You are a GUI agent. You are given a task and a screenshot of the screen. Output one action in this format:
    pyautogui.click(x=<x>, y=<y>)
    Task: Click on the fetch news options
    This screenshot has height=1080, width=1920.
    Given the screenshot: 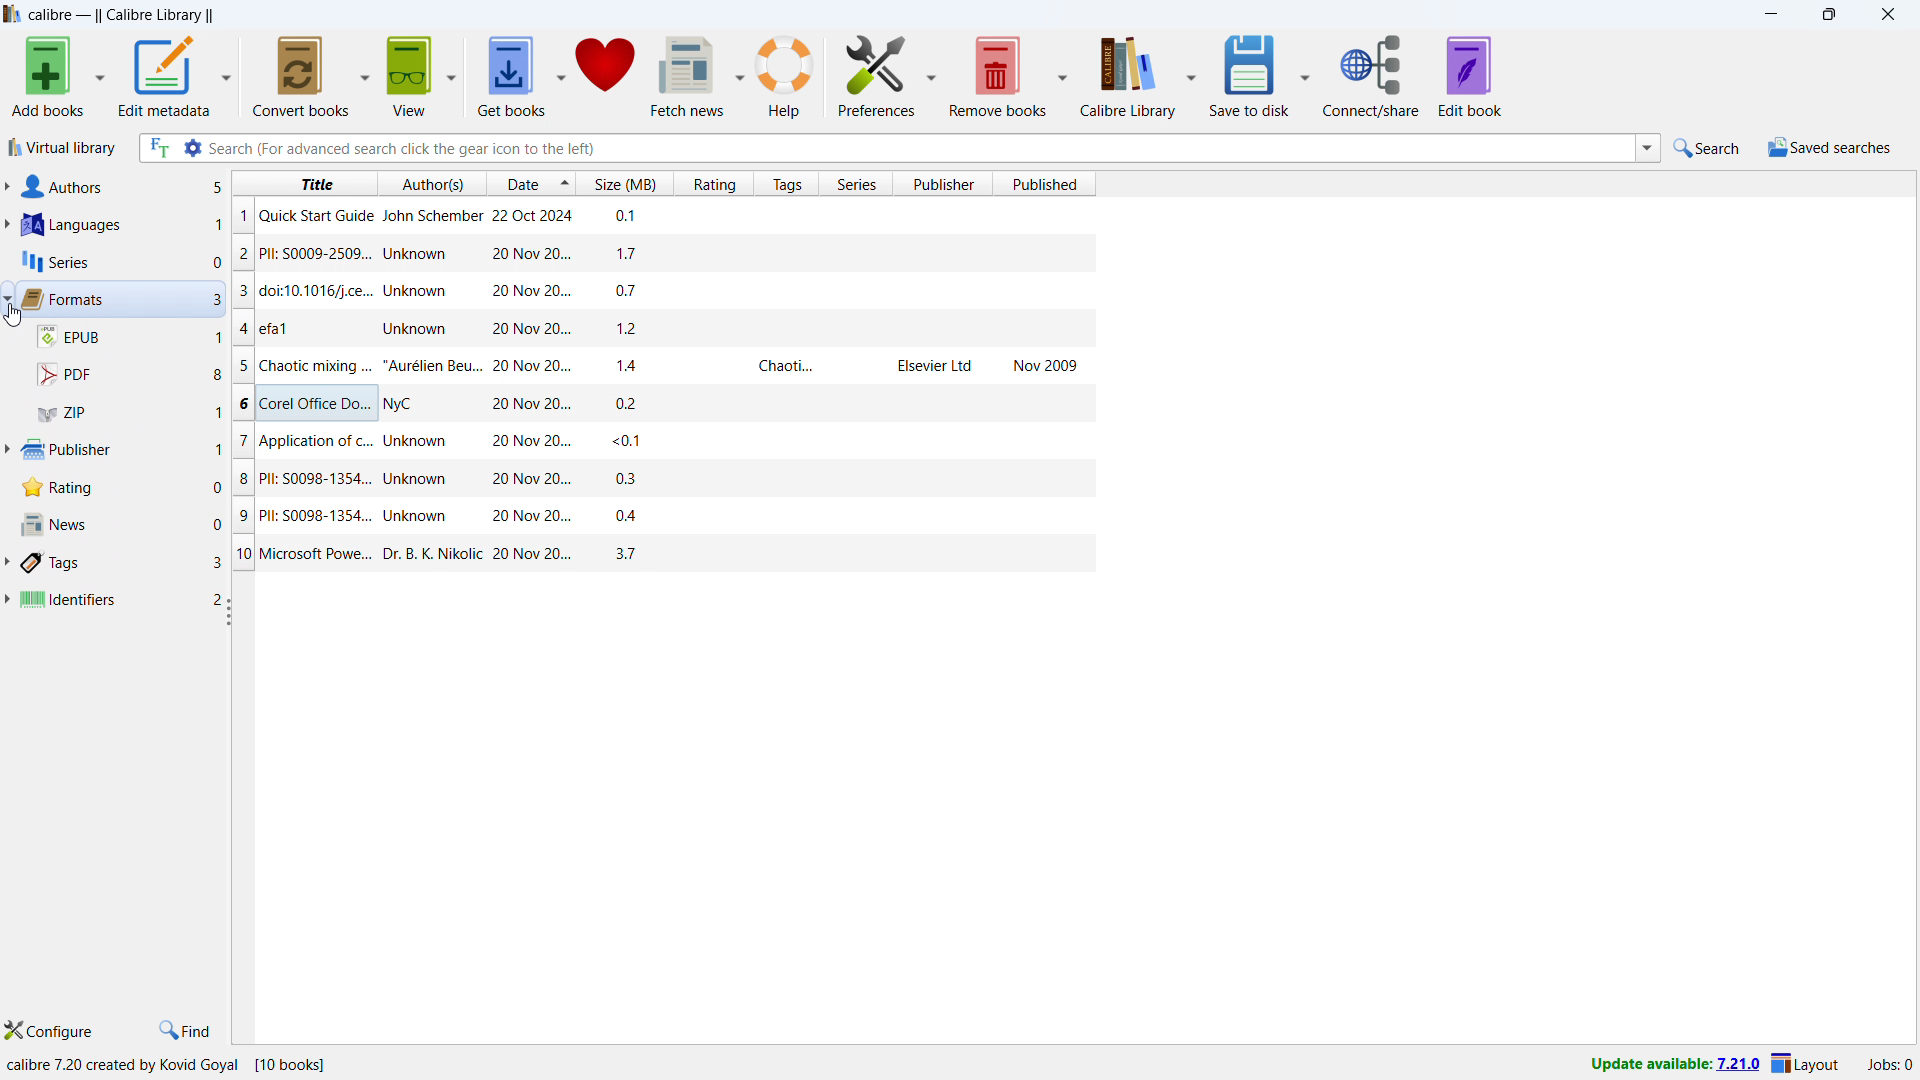 What is the action you would take?
    pyautogui.click(x=740, y=75)
    